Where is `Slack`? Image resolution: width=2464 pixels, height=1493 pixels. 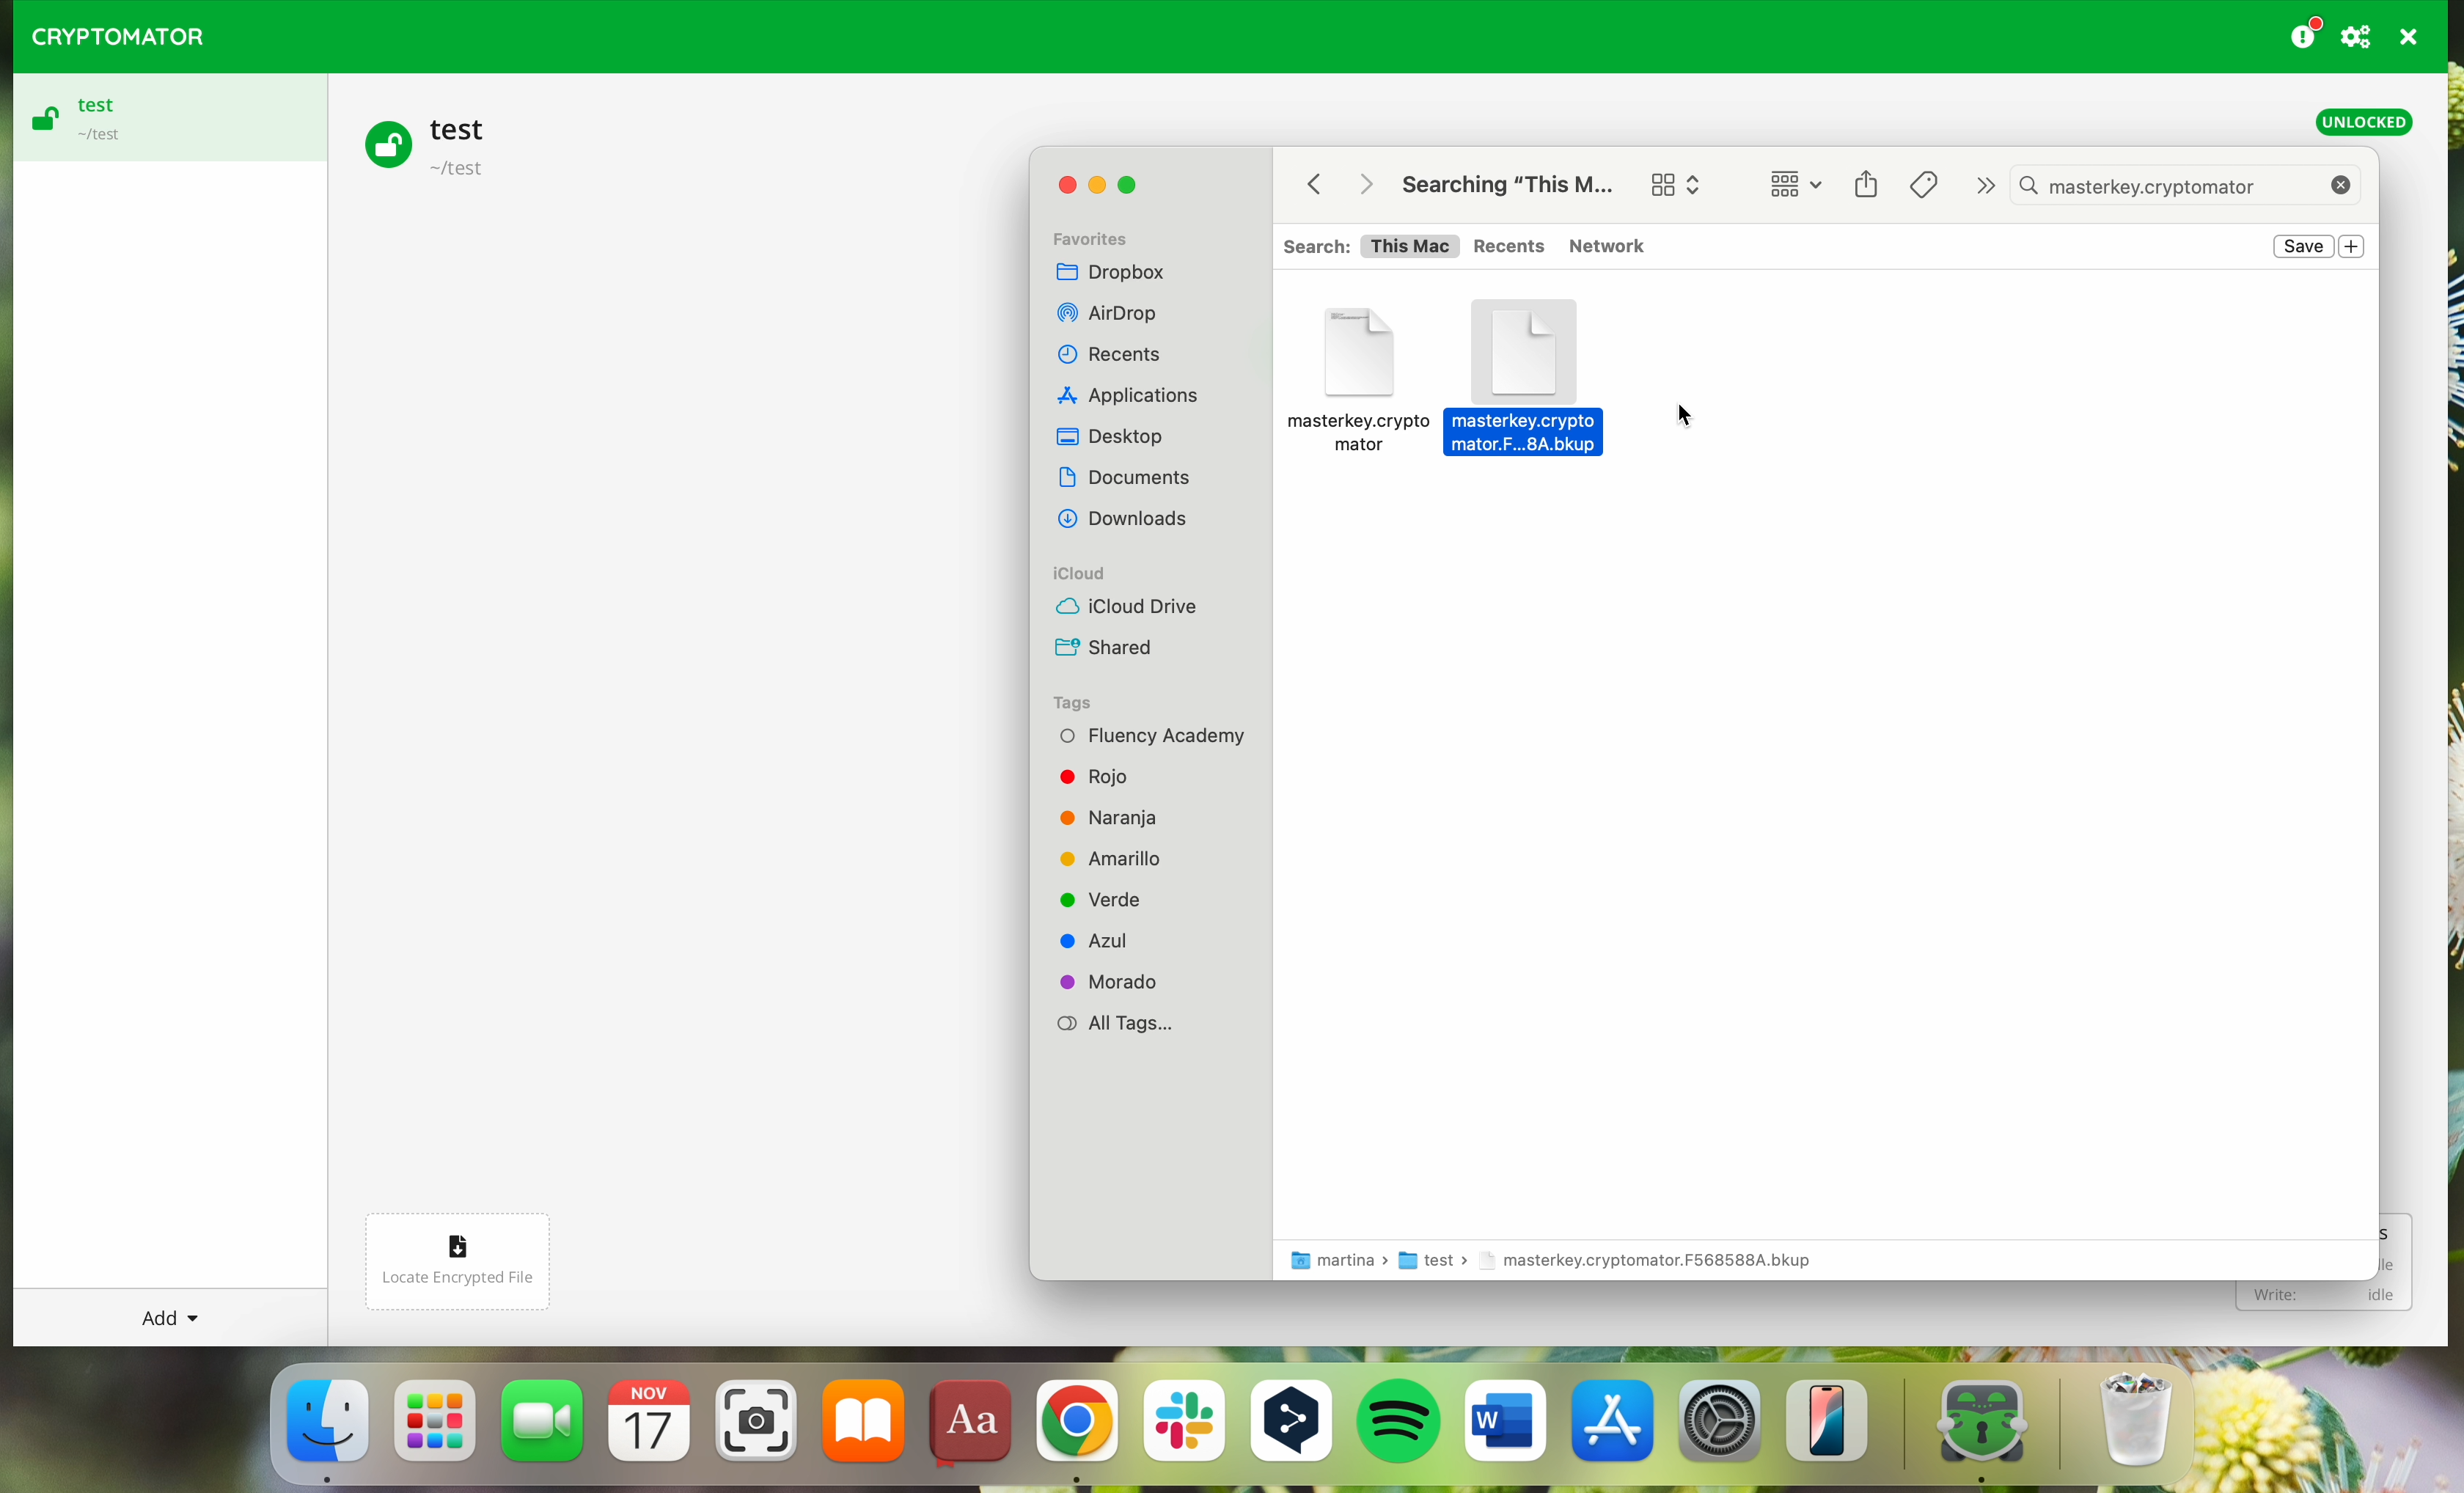 Slack is located at coordinates (1183, 1429).